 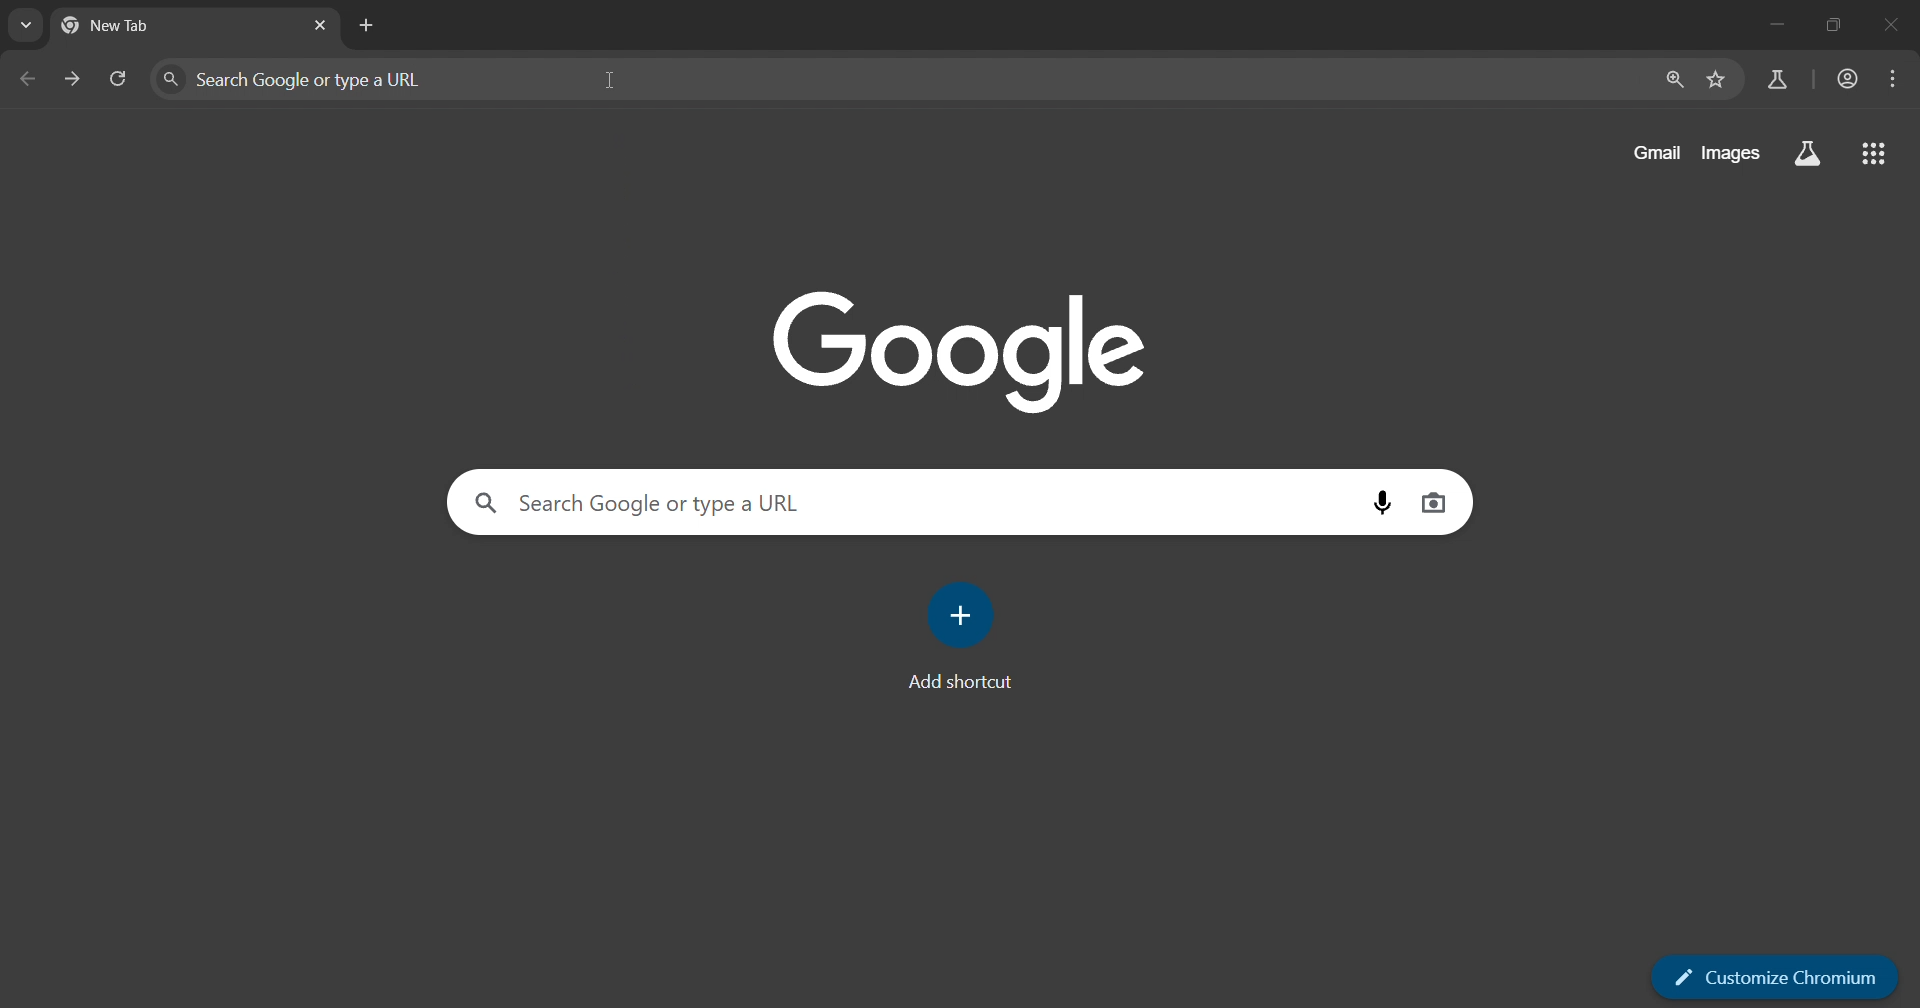 I want to click on restore down, so click(x=1831, y=27).